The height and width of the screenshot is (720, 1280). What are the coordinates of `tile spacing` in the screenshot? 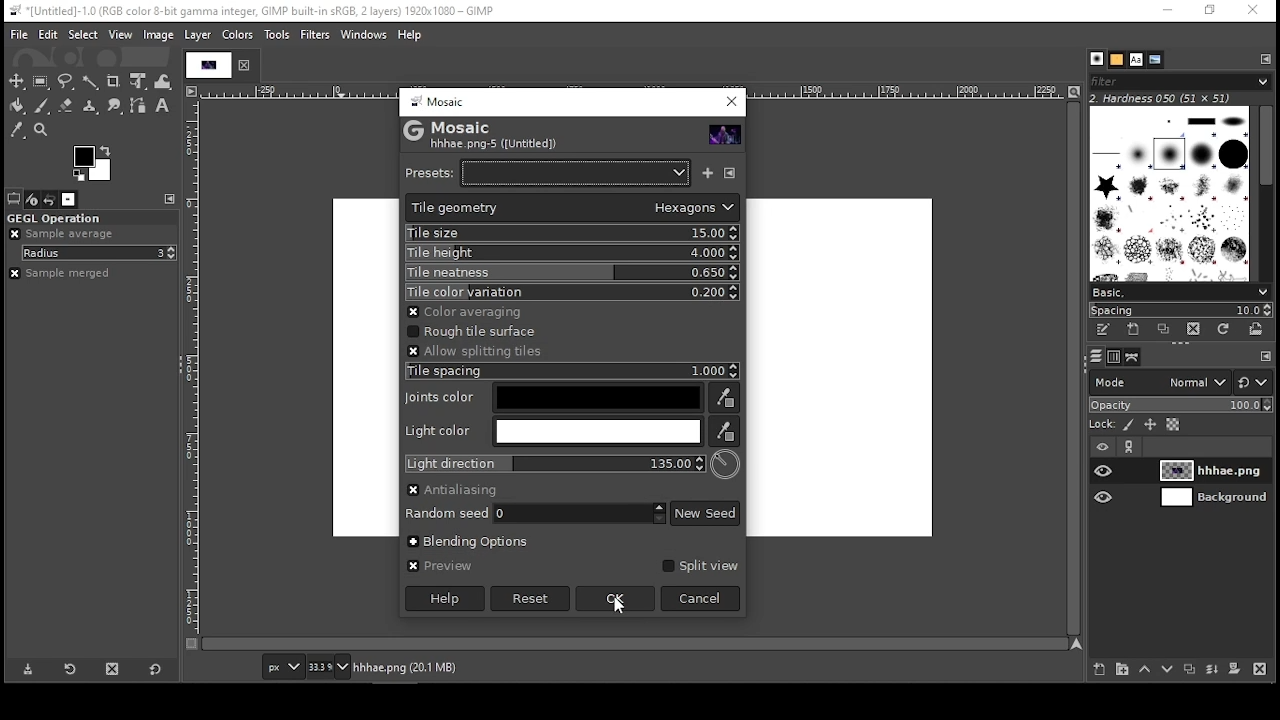 It's located at (574, 370).